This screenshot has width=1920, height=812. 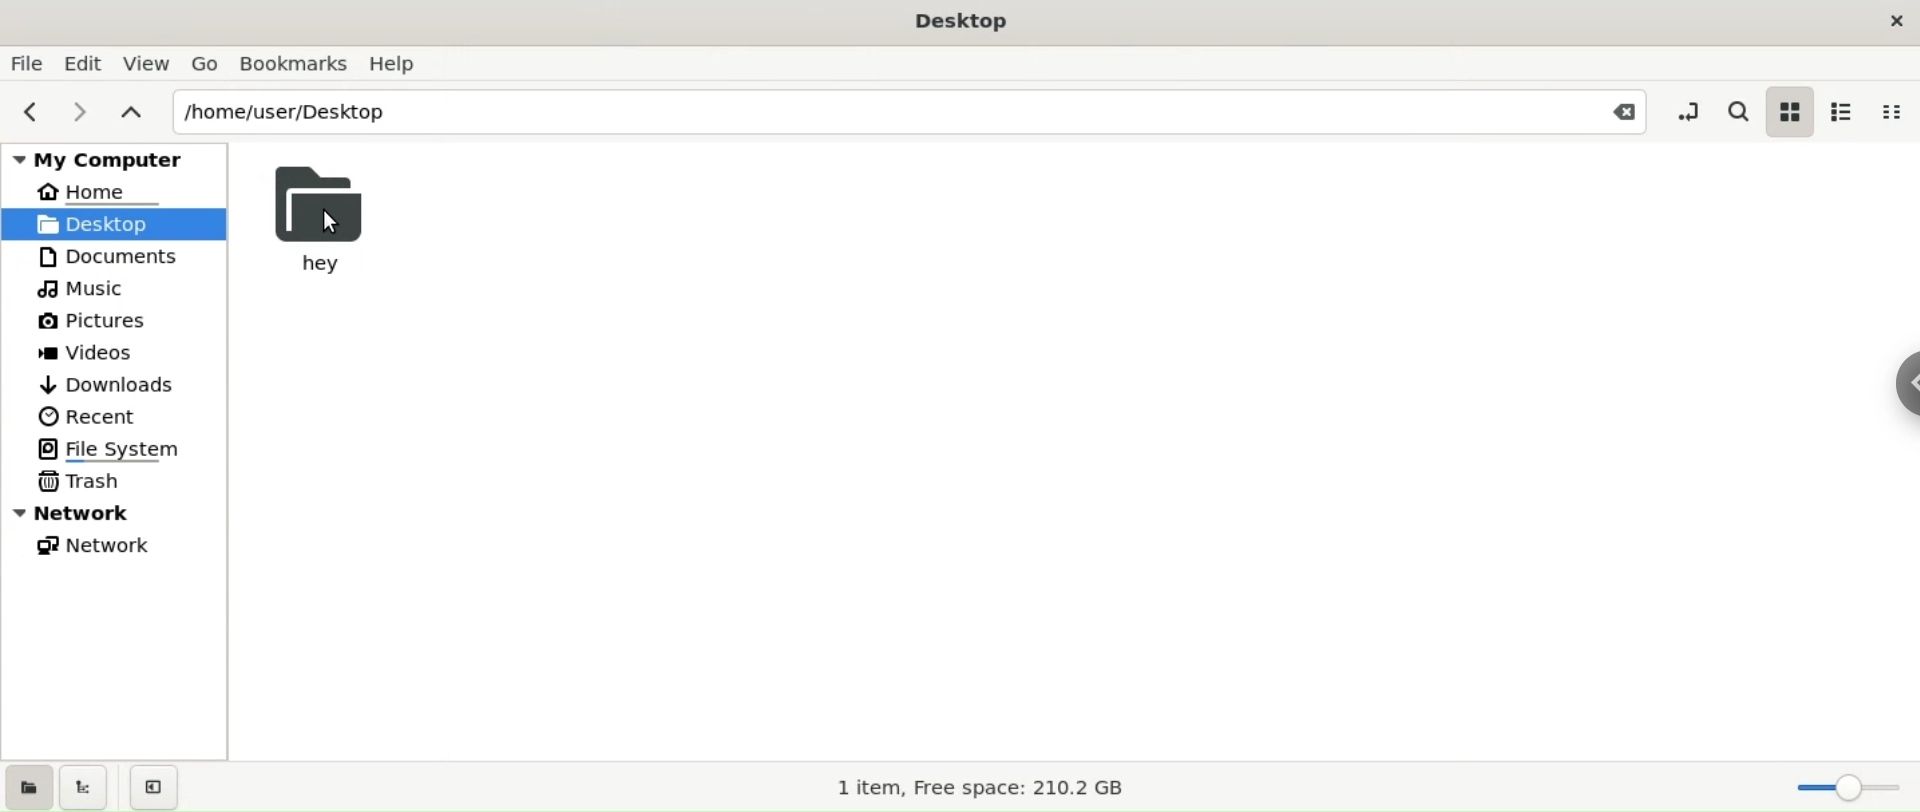 I want to click on Music, so click(x=85, y=291).